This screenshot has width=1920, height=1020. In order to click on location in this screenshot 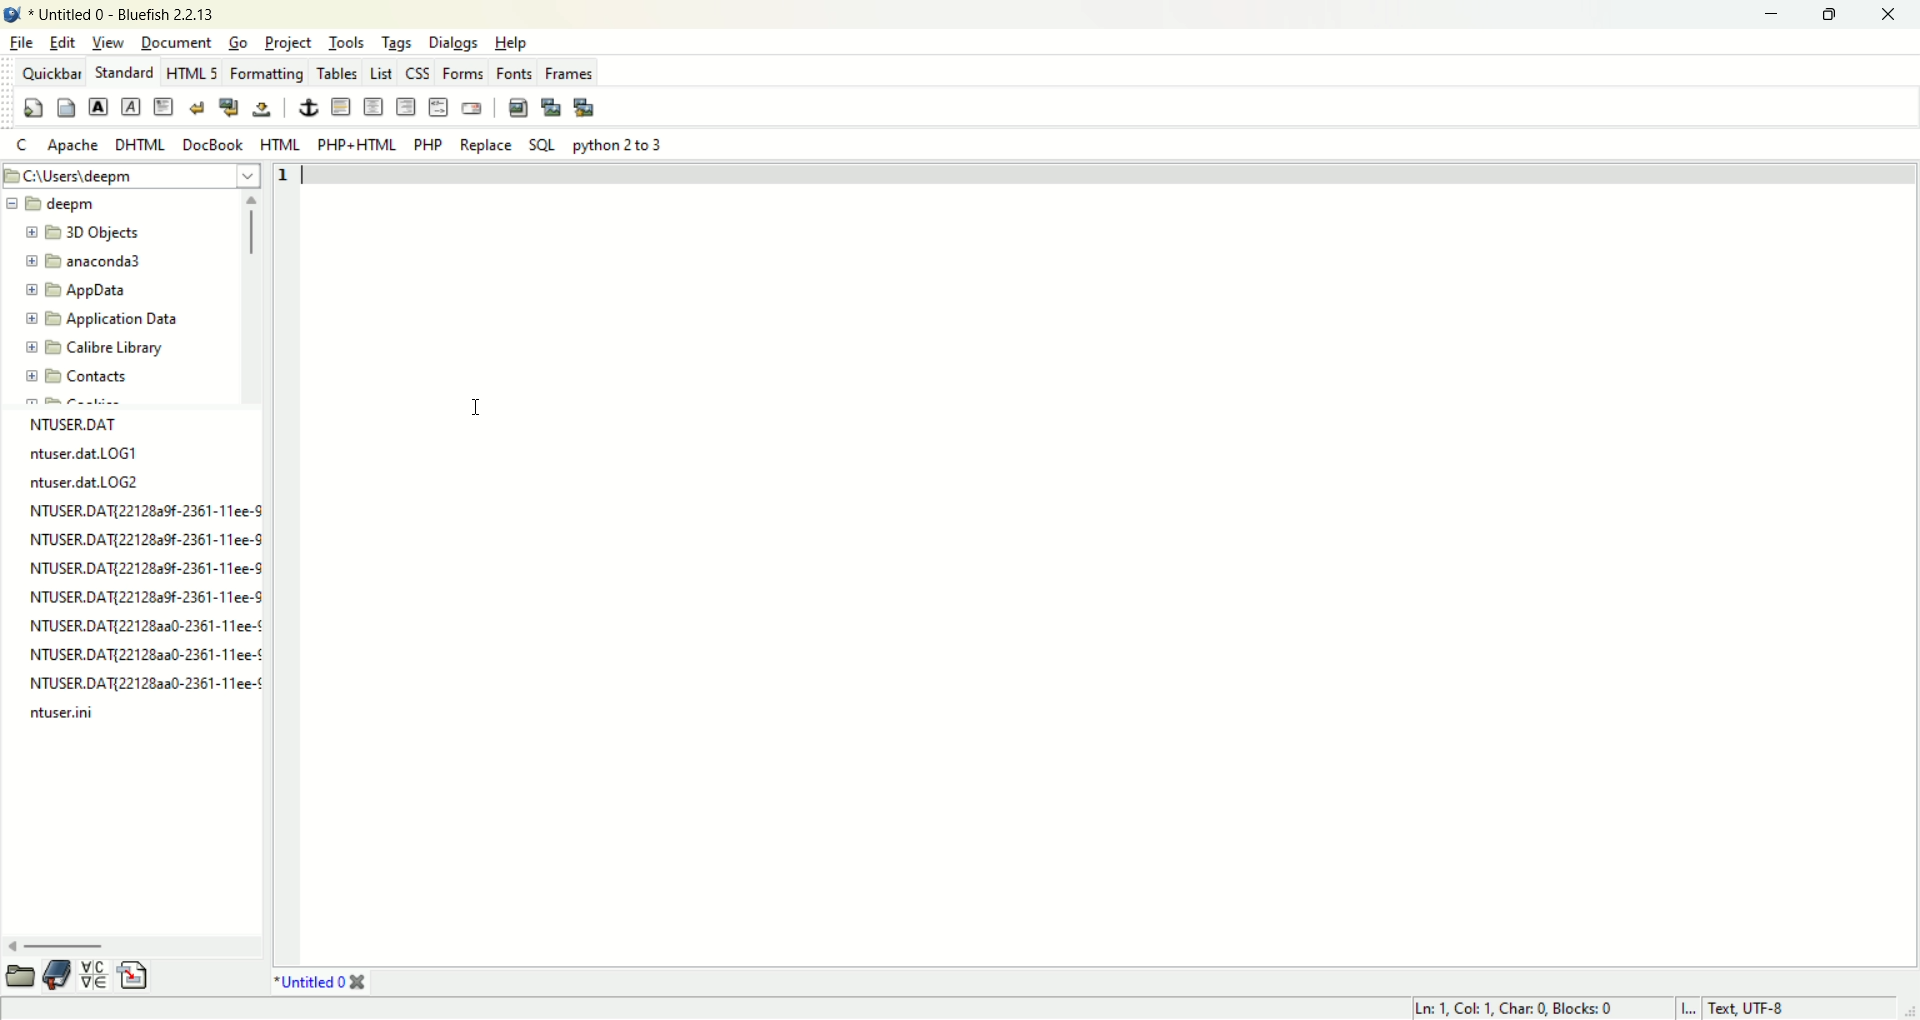, I will do `click(130, 179)`.